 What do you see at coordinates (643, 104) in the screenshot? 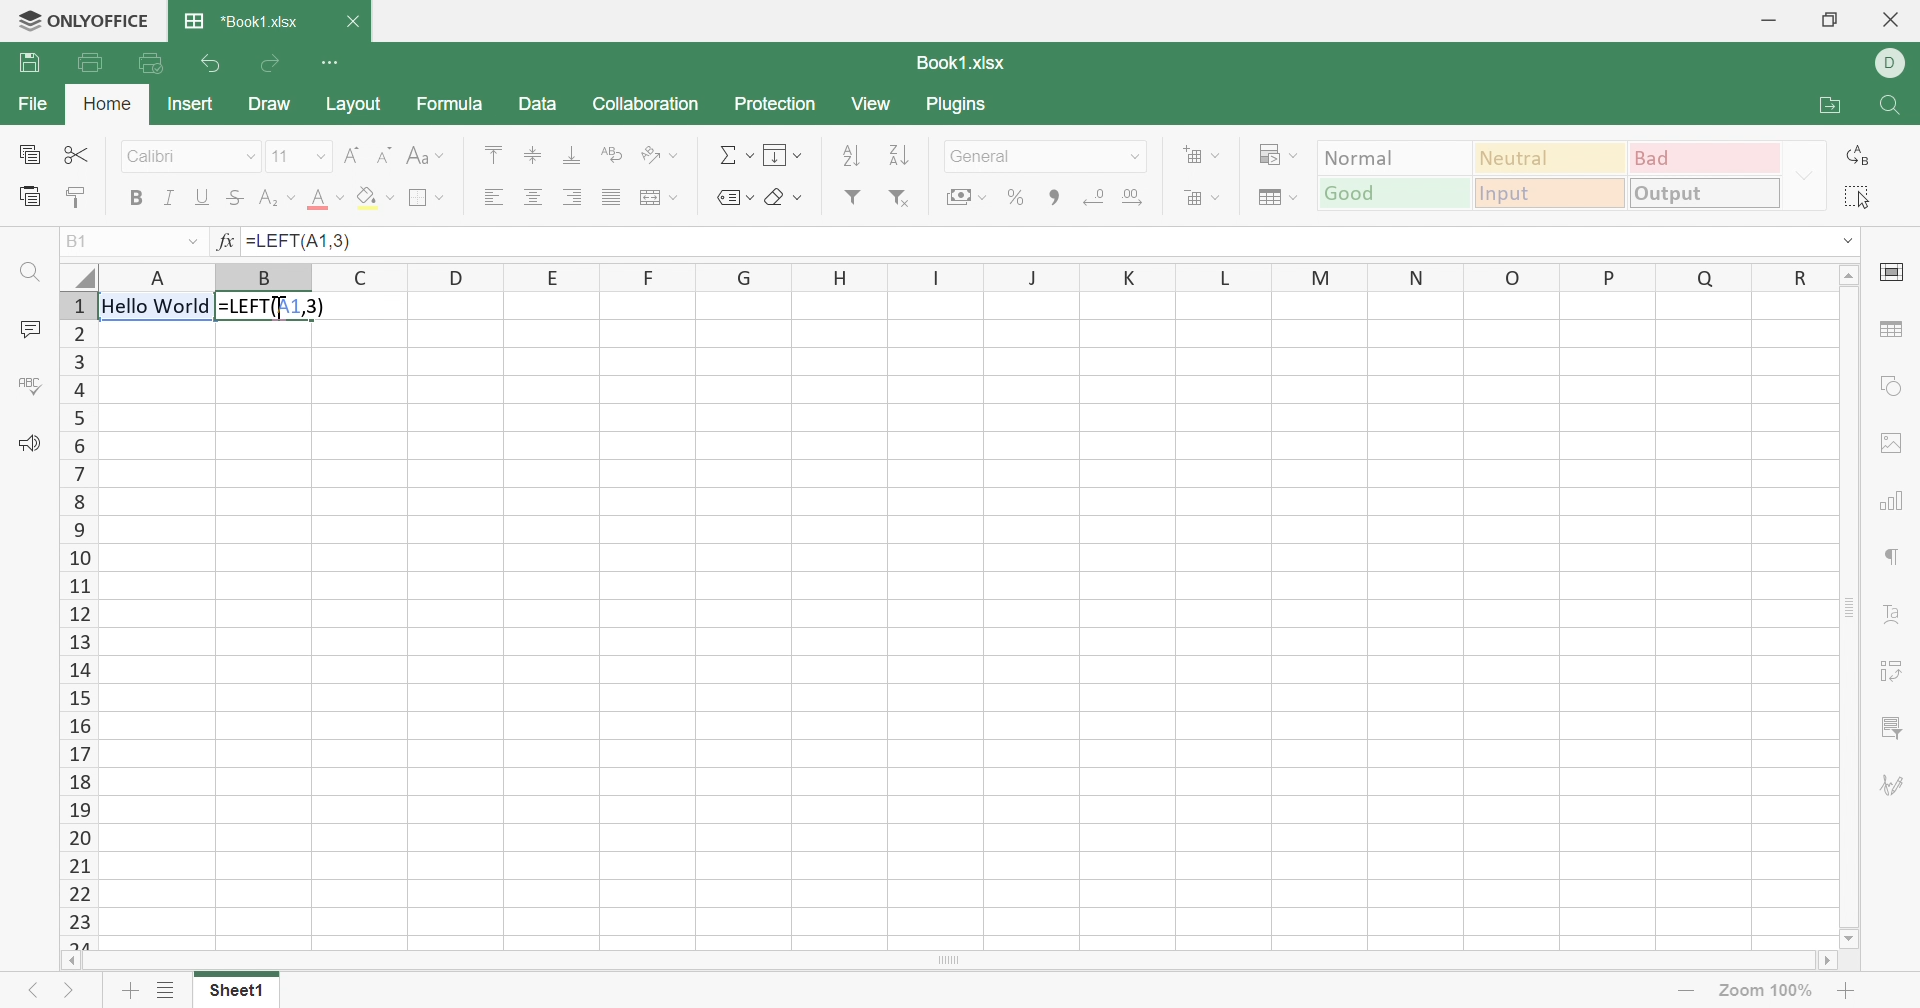
I see `Collaboration` at bounding box center [643, 104].